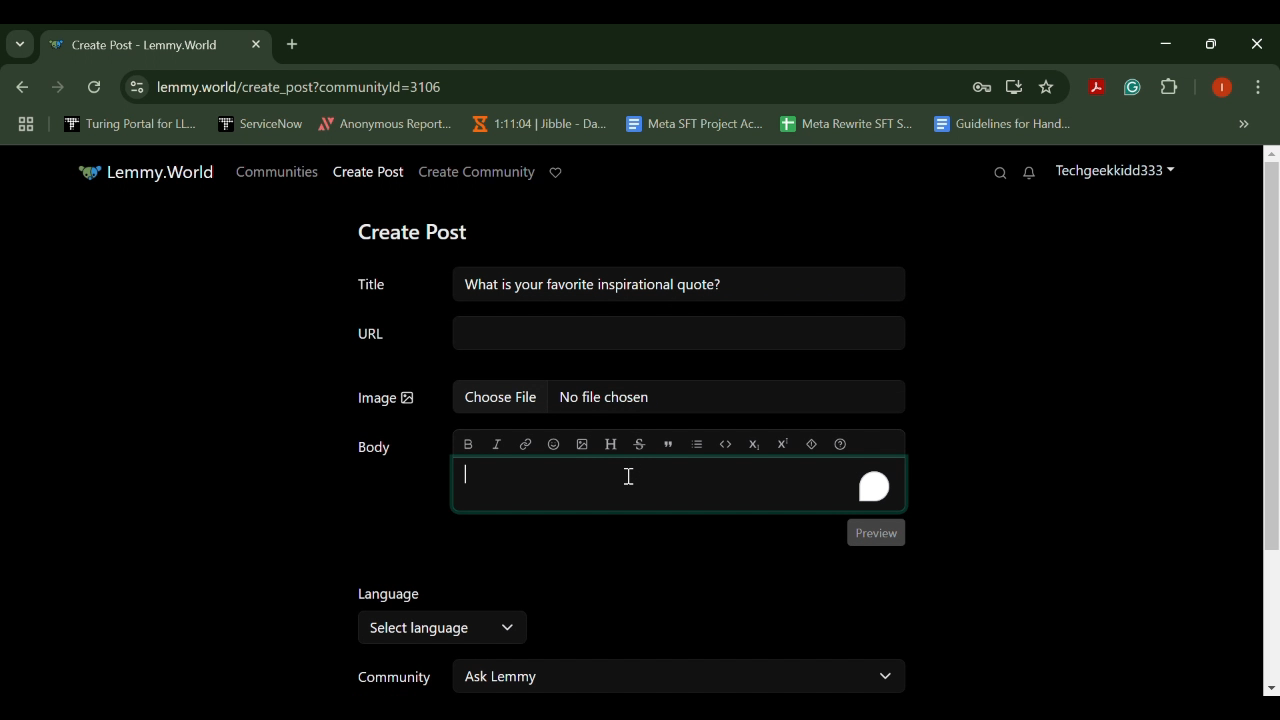  I want to click on Create Post - Lemmy.World, so click(138, 46).